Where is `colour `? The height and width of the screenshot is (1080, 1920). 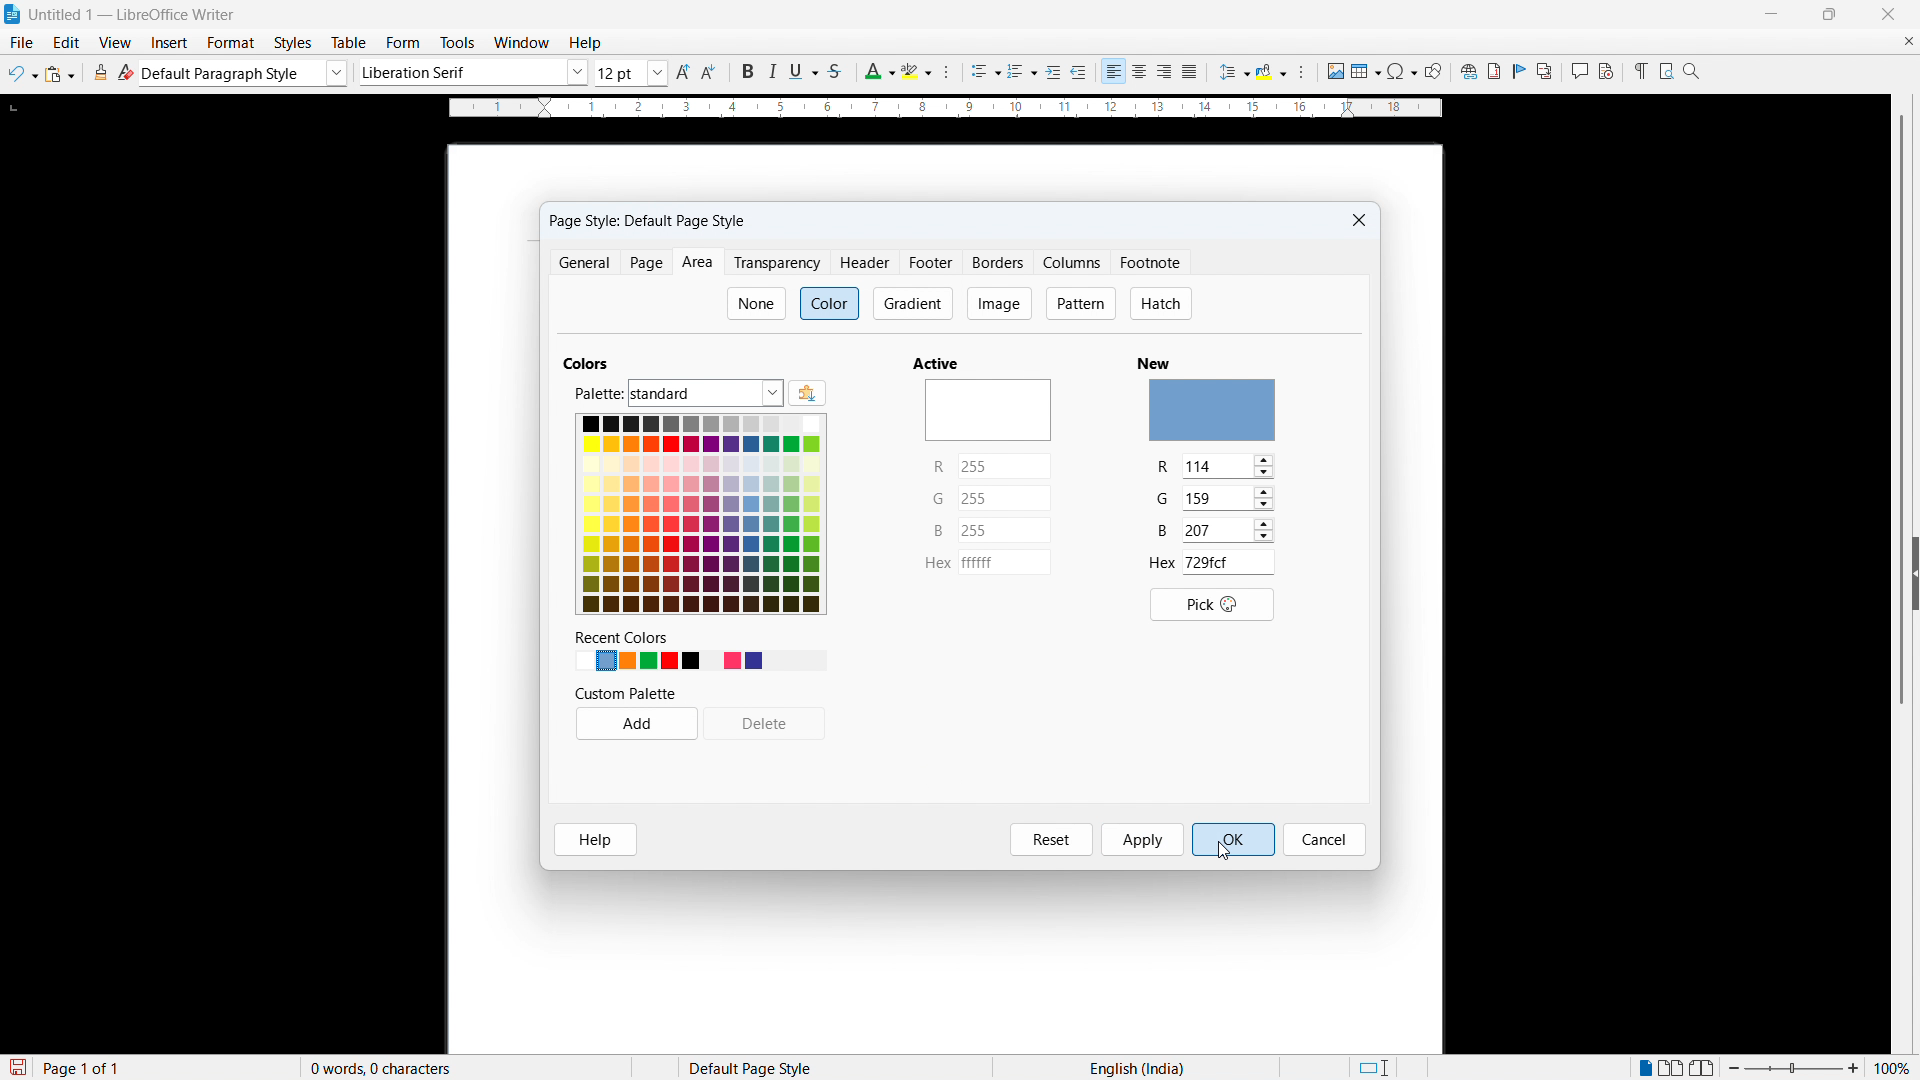 colour  is located at coordinates (829, 303).